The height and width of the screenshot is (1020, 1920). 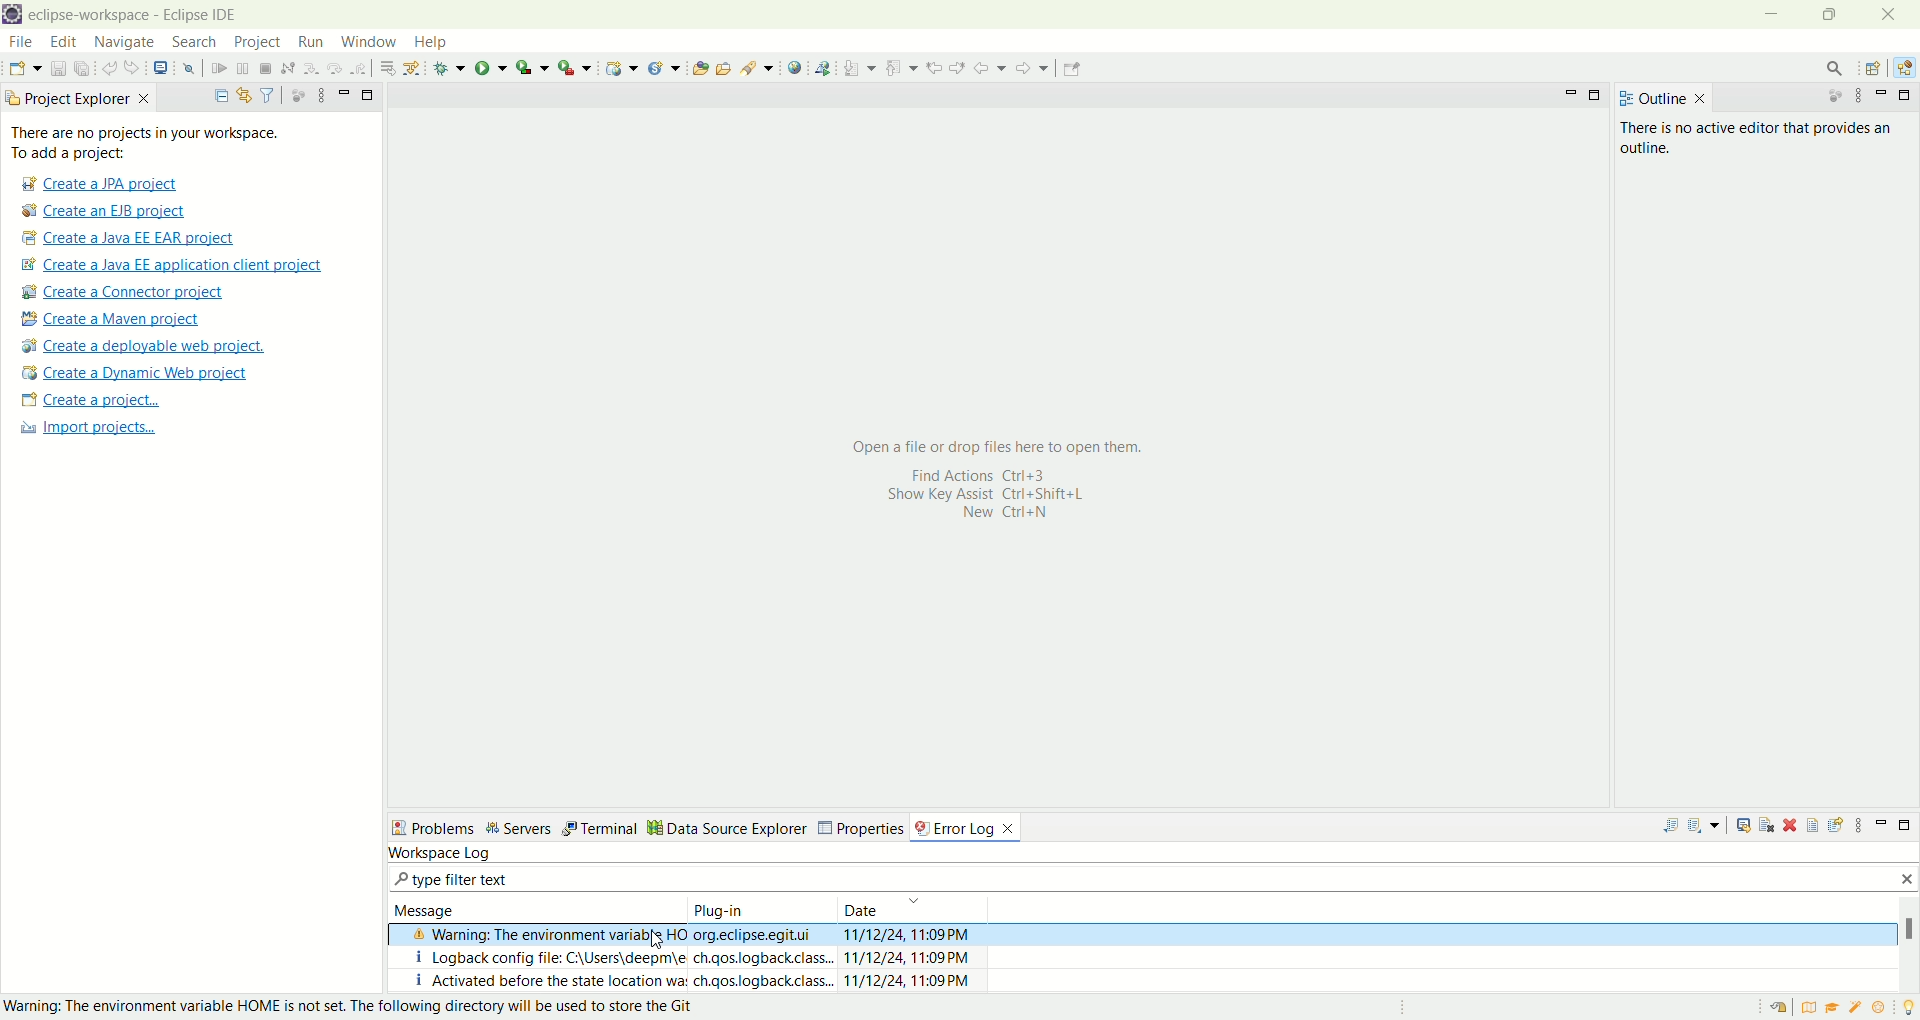 I want to click on redo, so click(x=132, y=67).